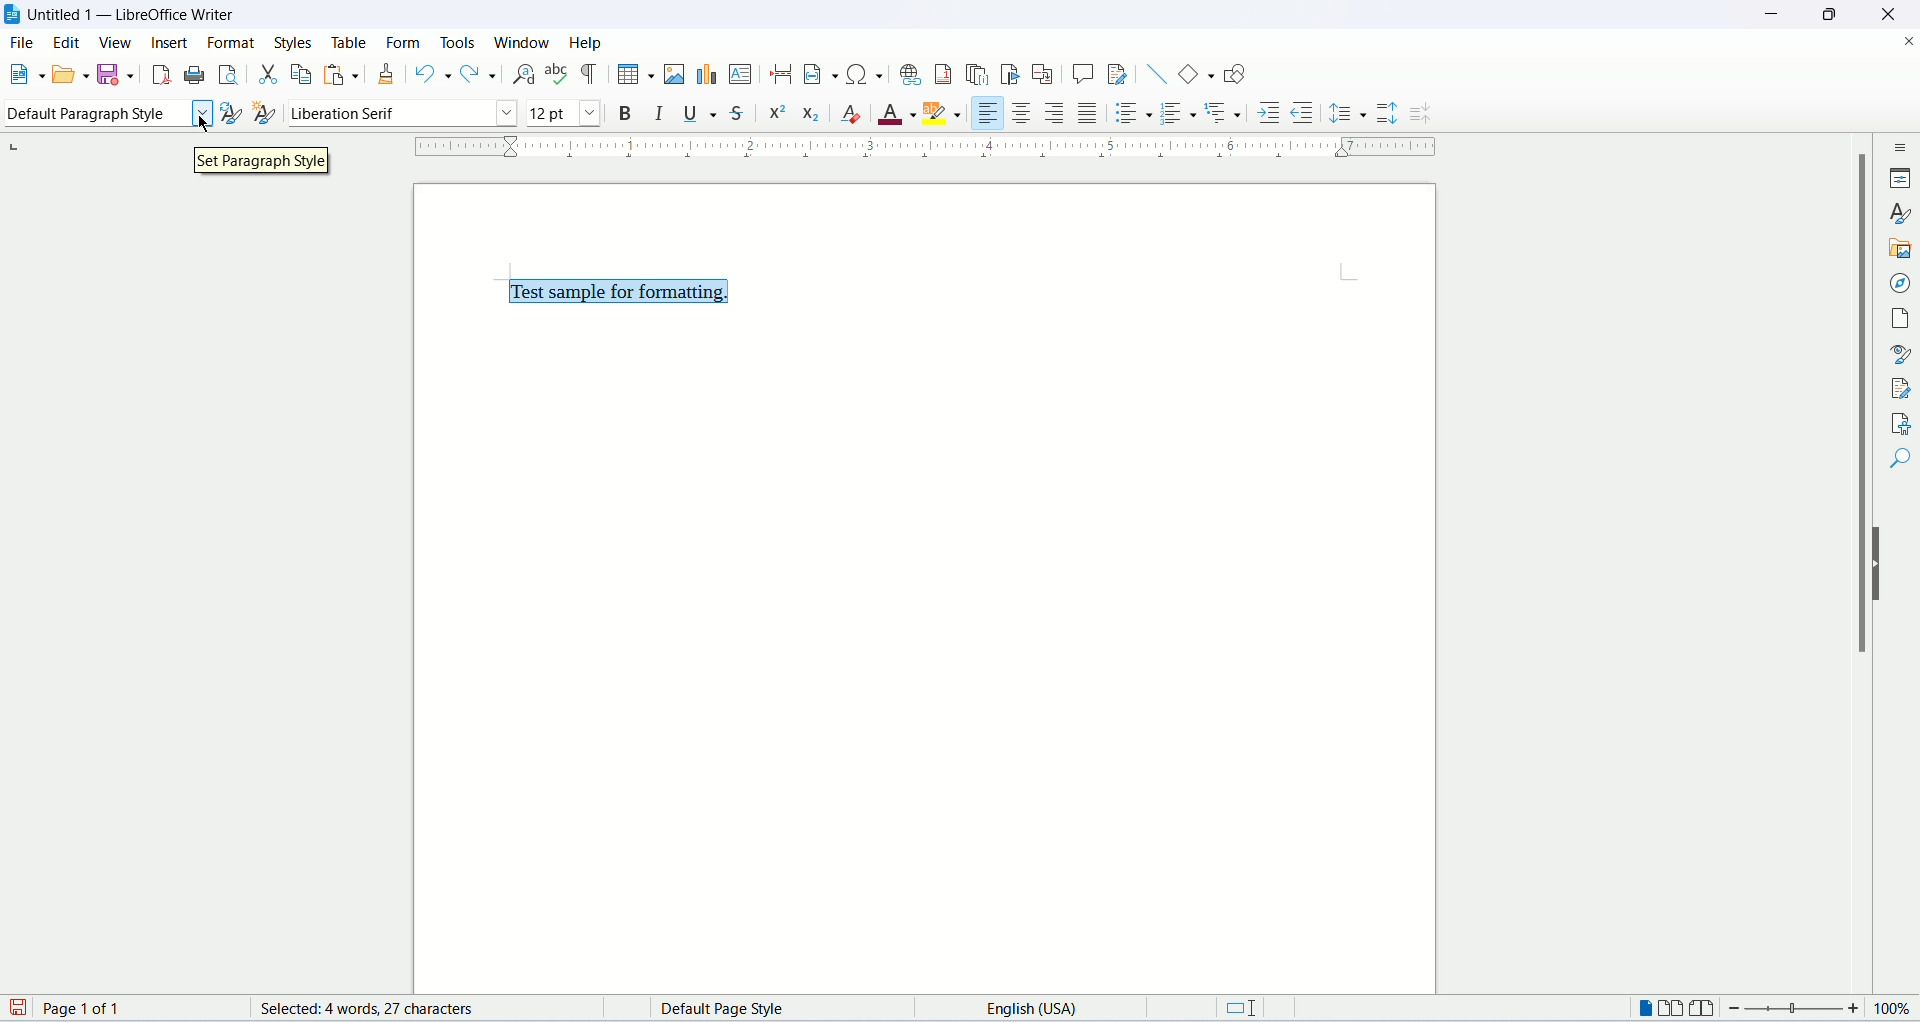 The height and width of the screenshot is (1022, 1920). Describe the element at coordinates (989, 110) in the screenshot. I see `align left` at that location.